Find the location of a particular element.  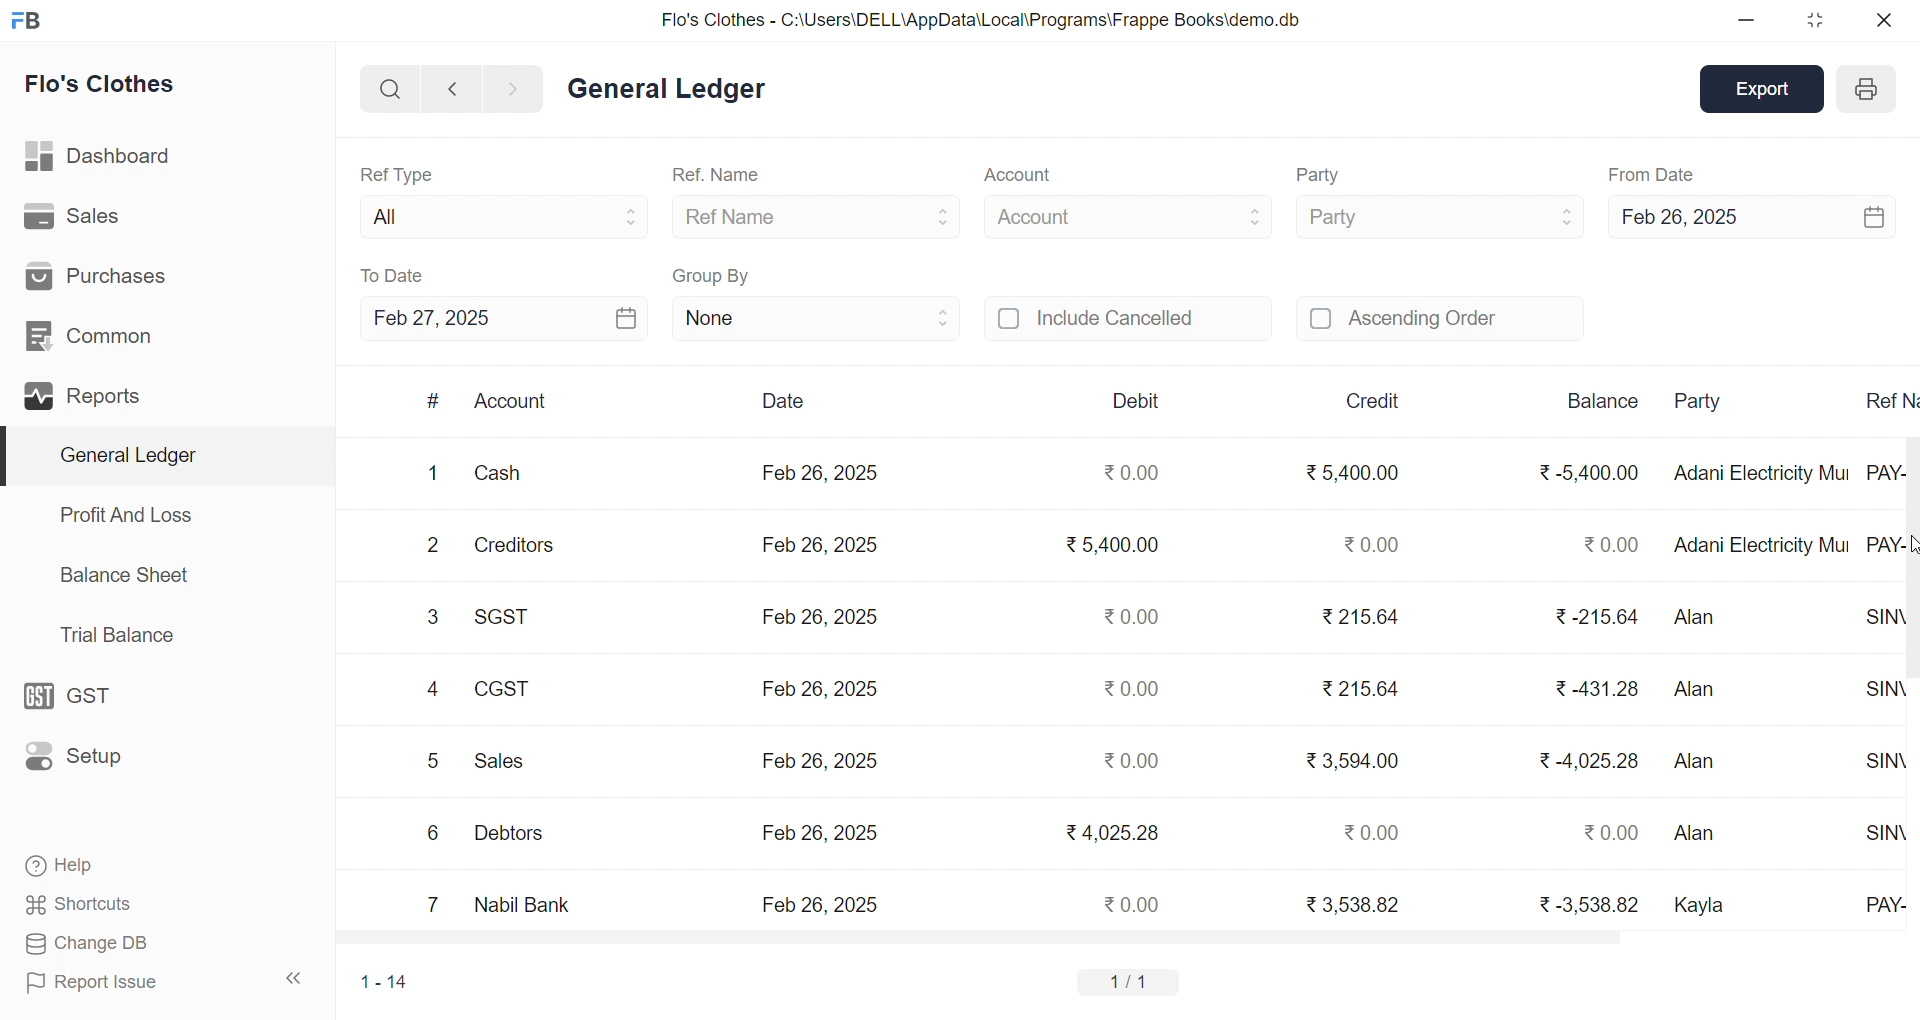

₹ 3,538.82 is located at coordinates (1352, 903).